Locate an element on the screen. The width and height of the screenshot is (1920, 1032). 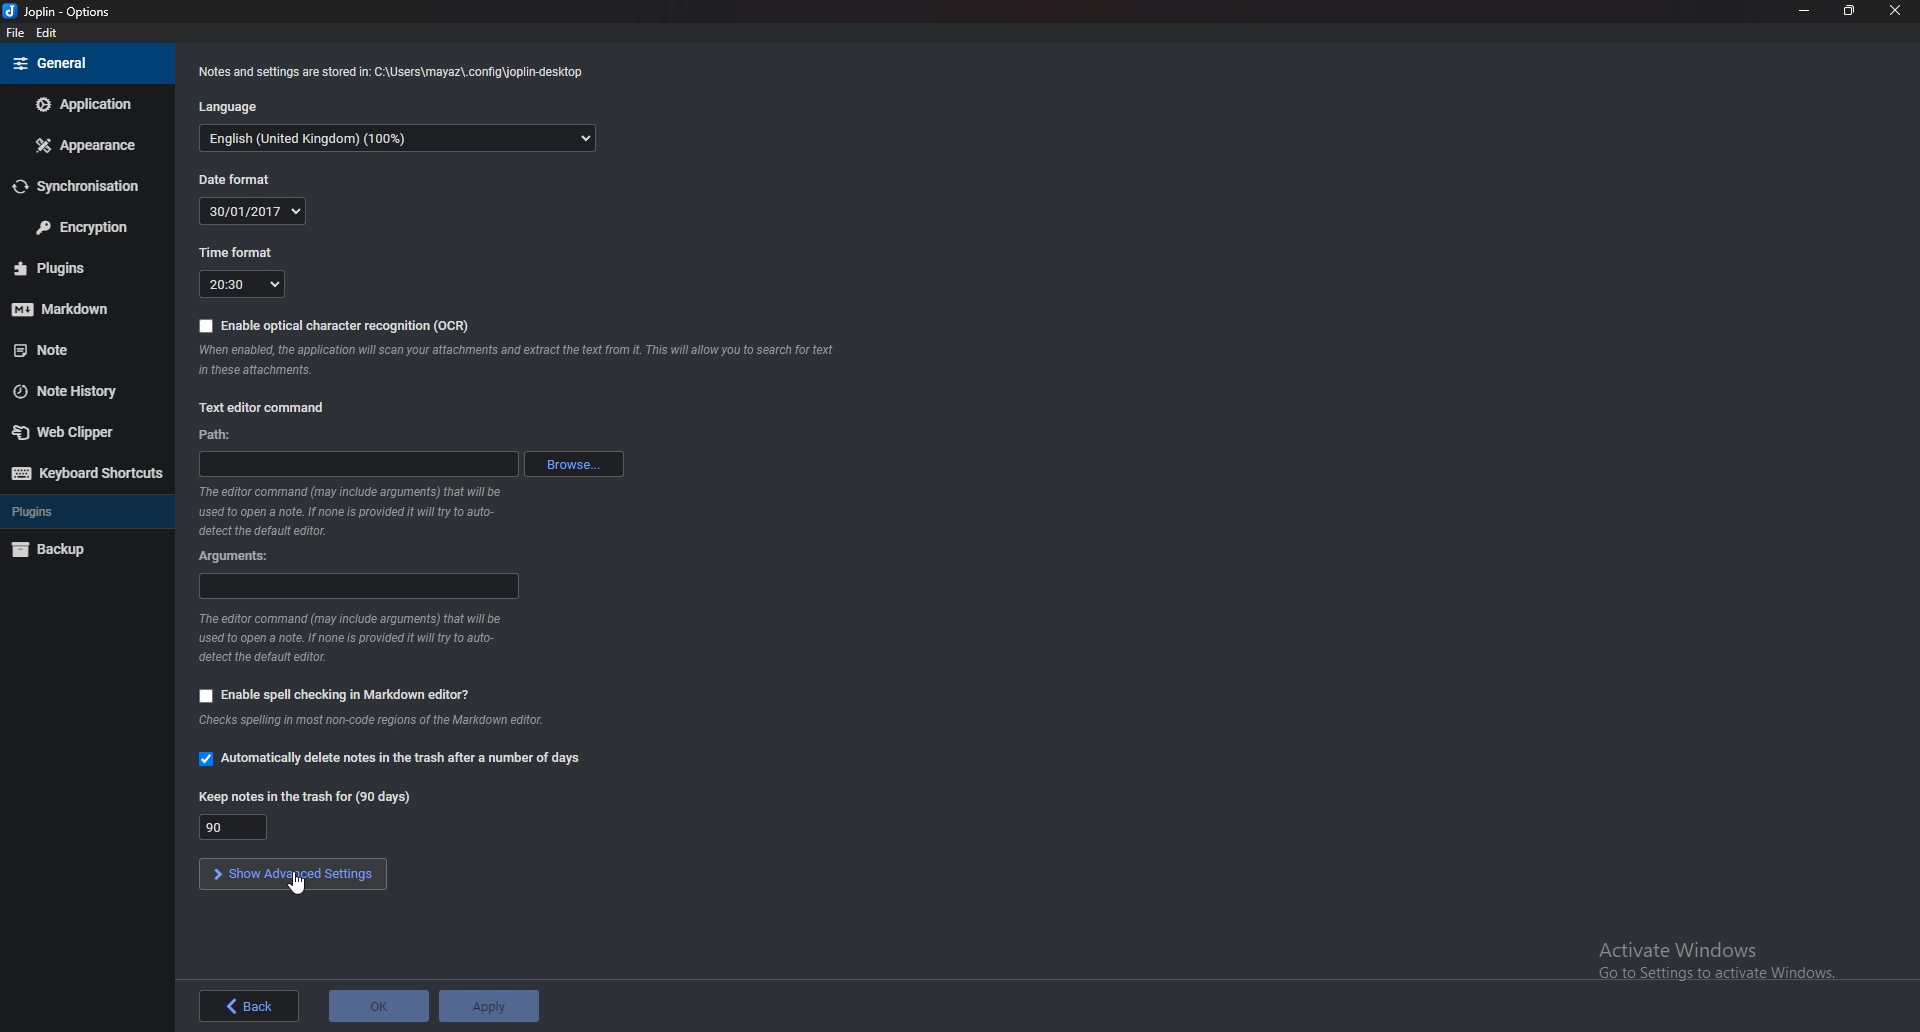
English is located at coordinates (399, 140).